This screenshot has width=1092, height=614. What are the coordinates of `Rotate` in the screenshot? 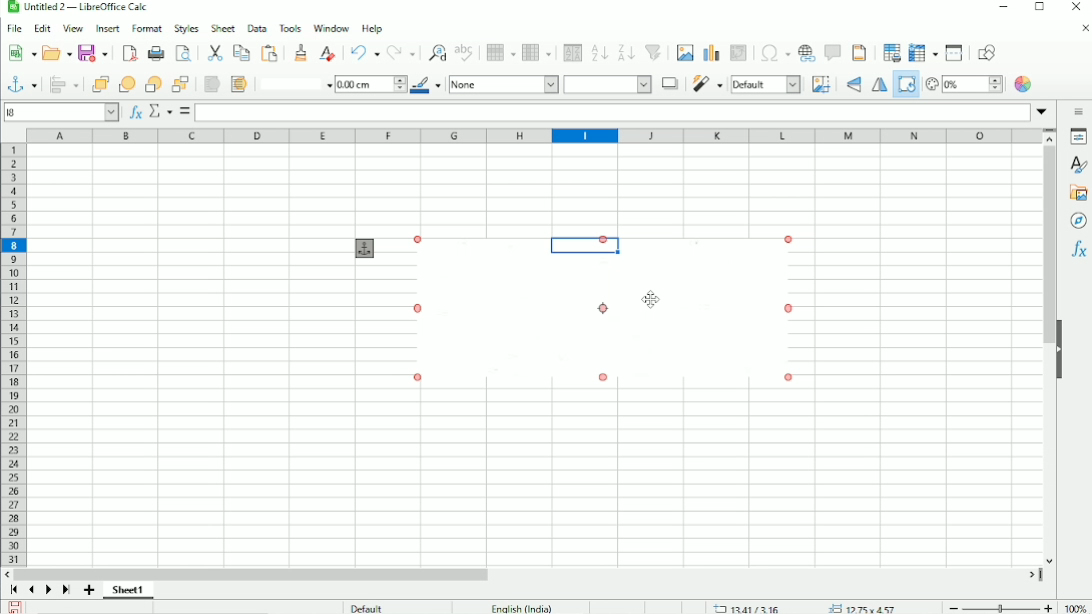 It's located at (905, 88).